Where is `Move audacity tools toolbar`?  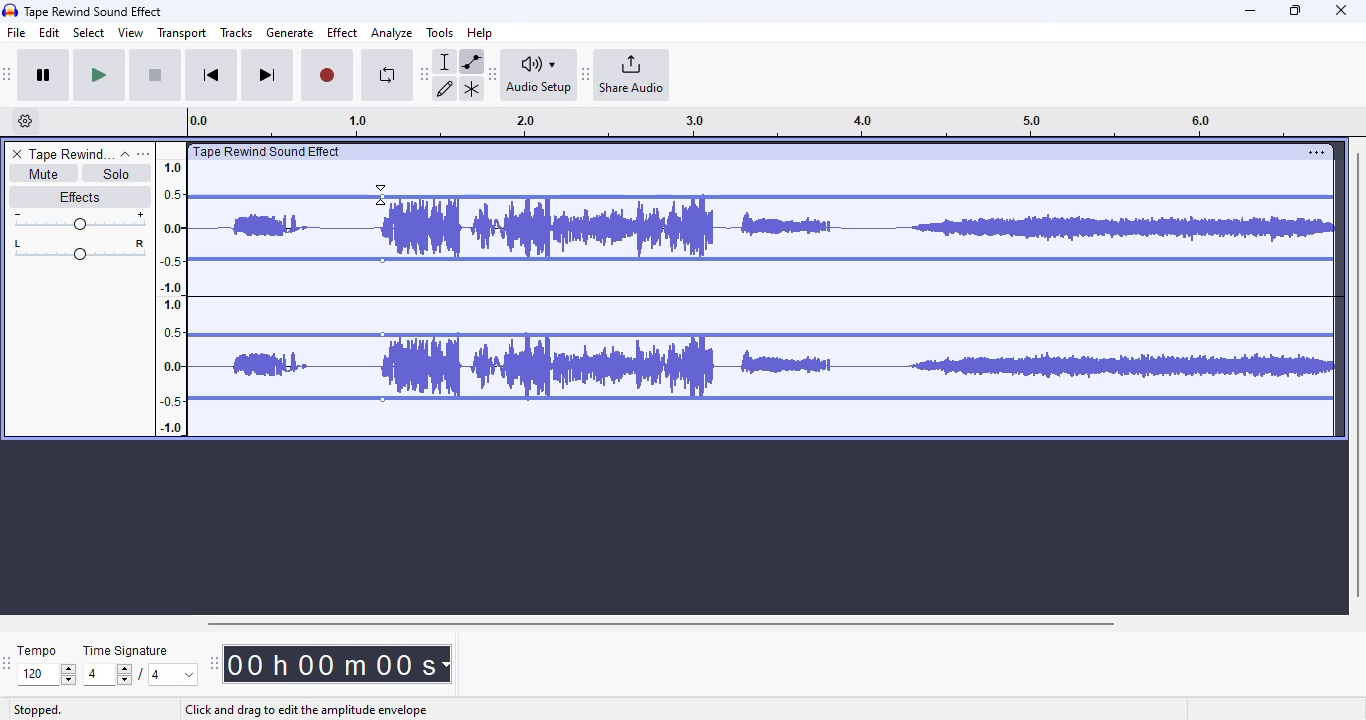
Move audacity tools toolbar is located at coordinates (425, 73).